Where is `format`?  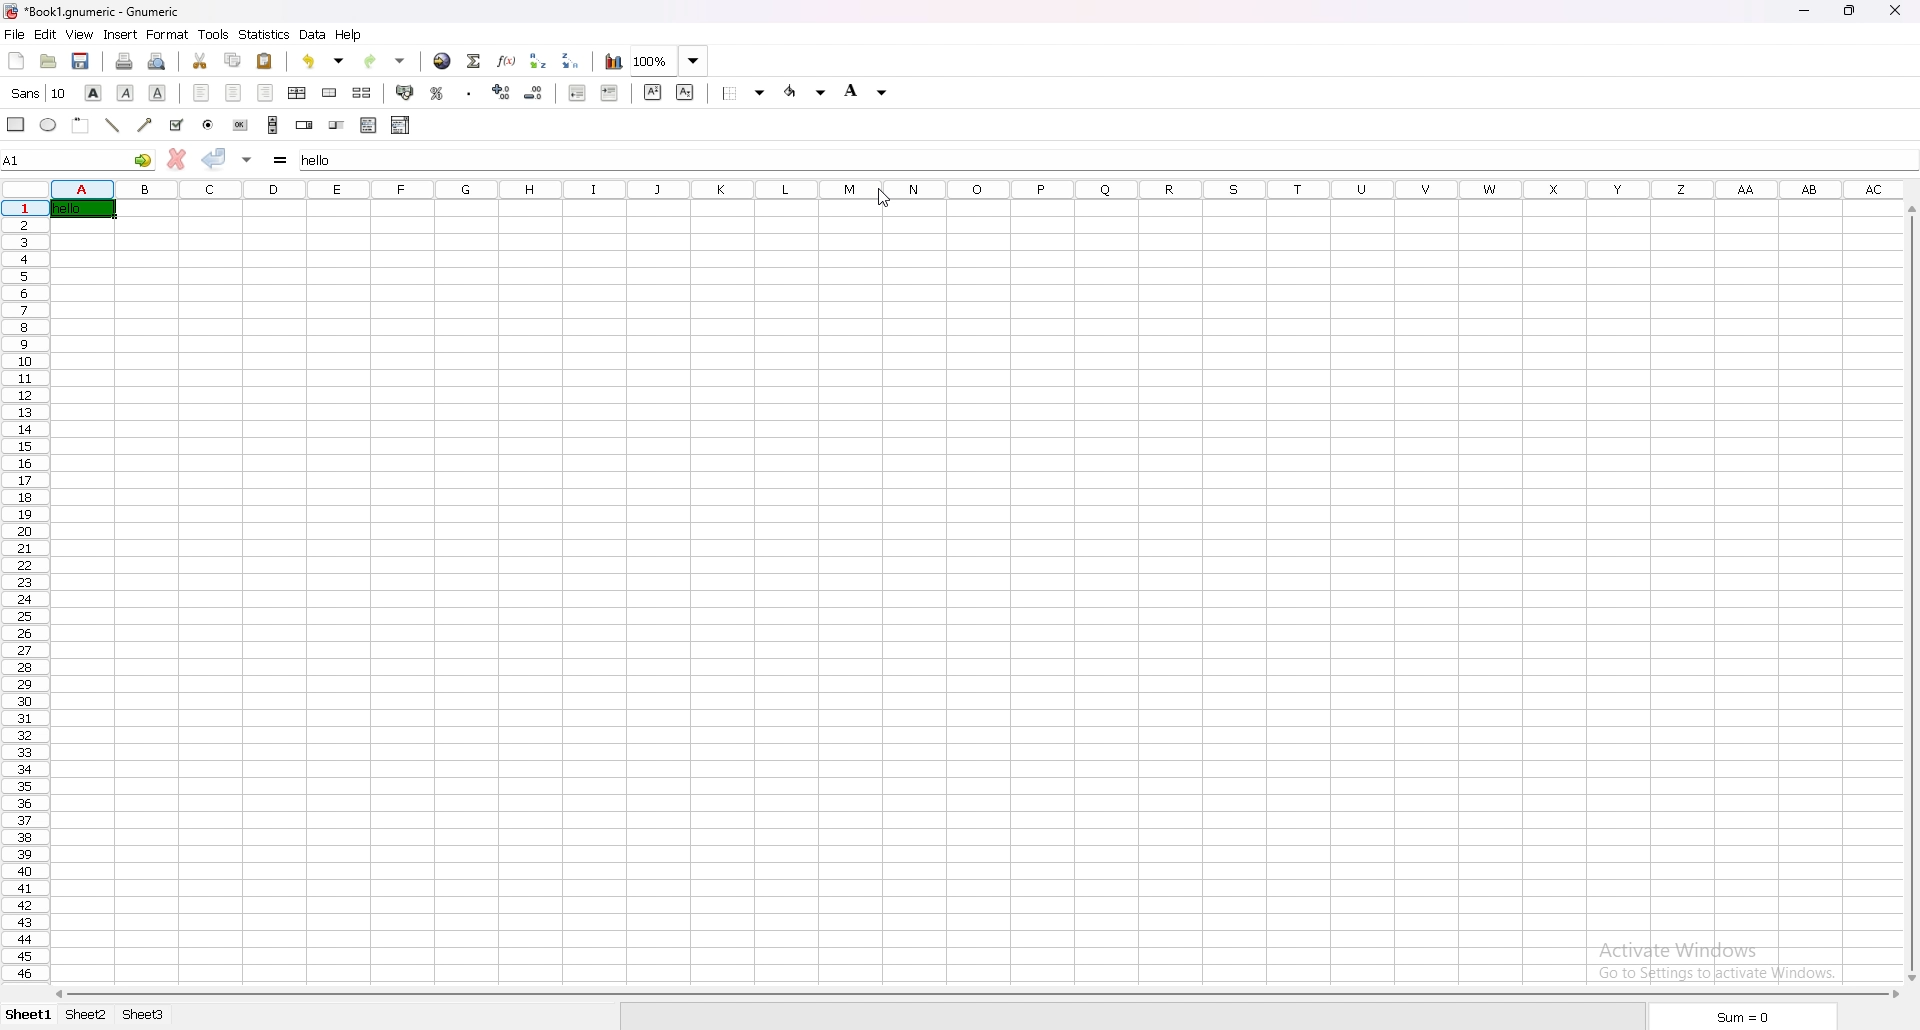
format is located at coordinates (169, 34).